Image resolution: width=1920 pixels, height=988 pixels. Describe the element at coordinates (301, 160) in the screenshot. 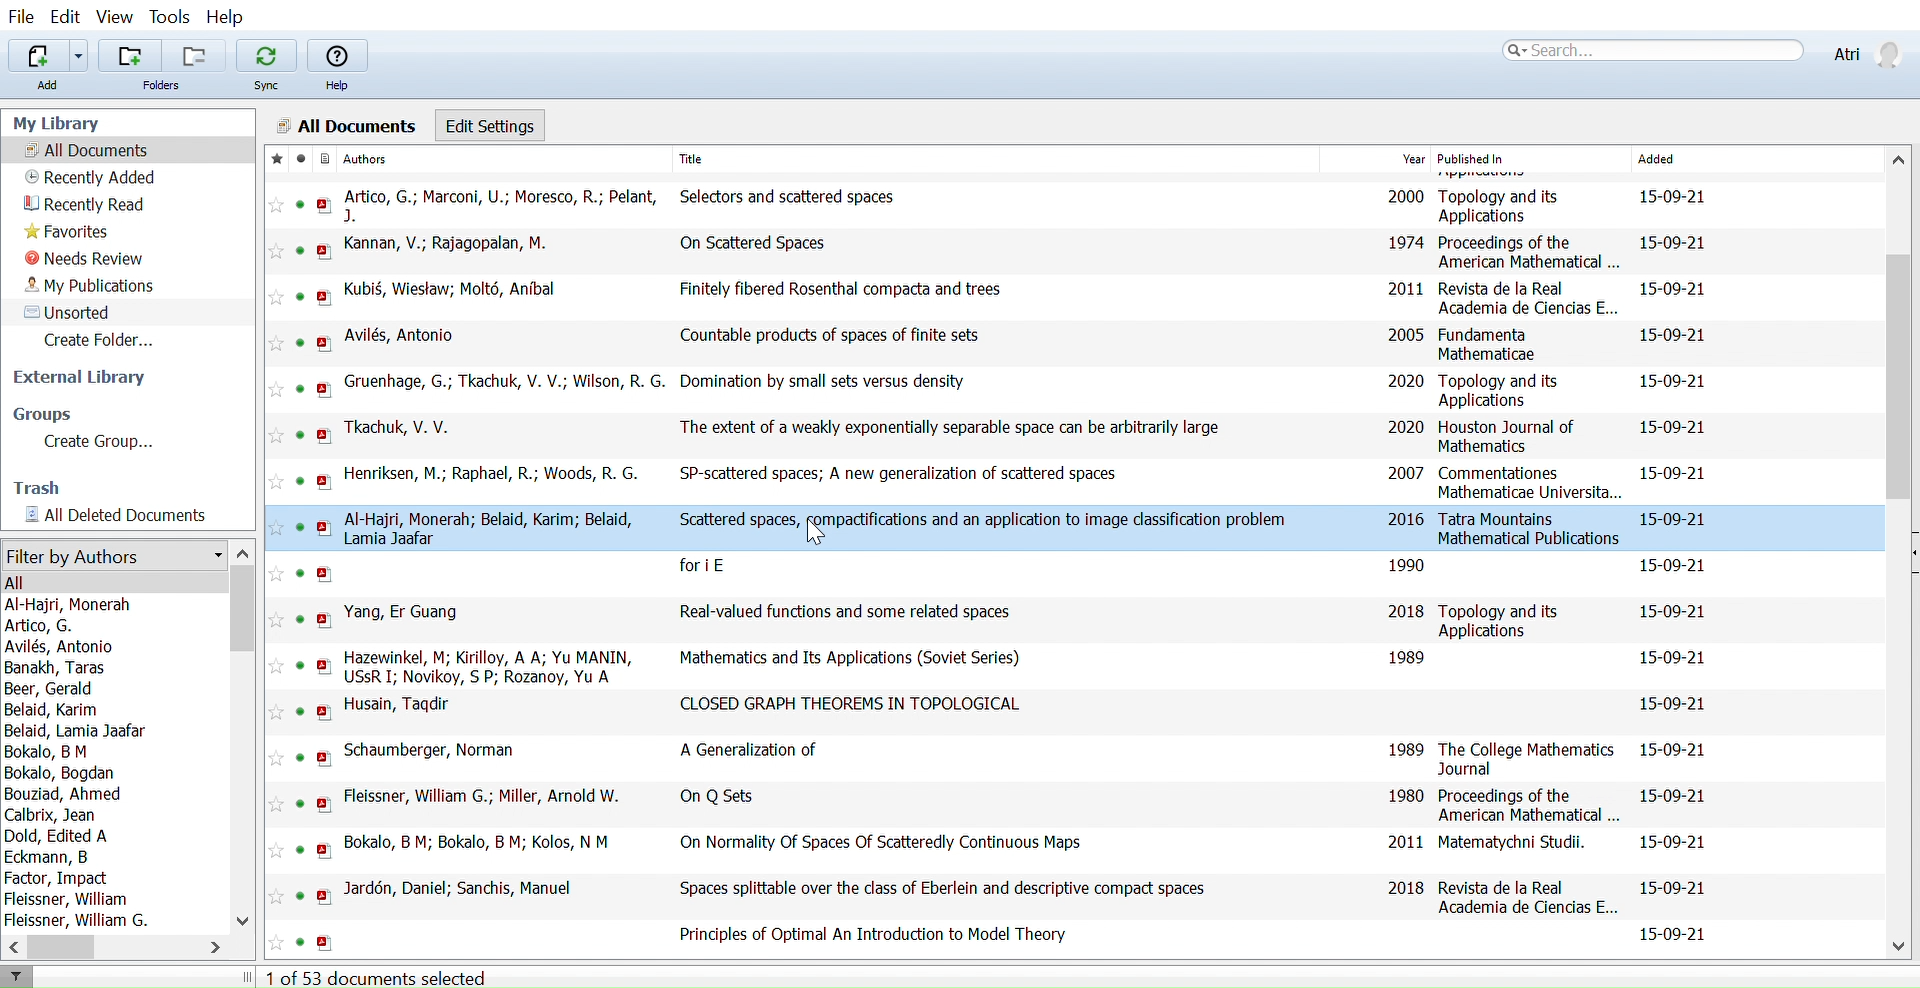

I see `Reading status` at that location.